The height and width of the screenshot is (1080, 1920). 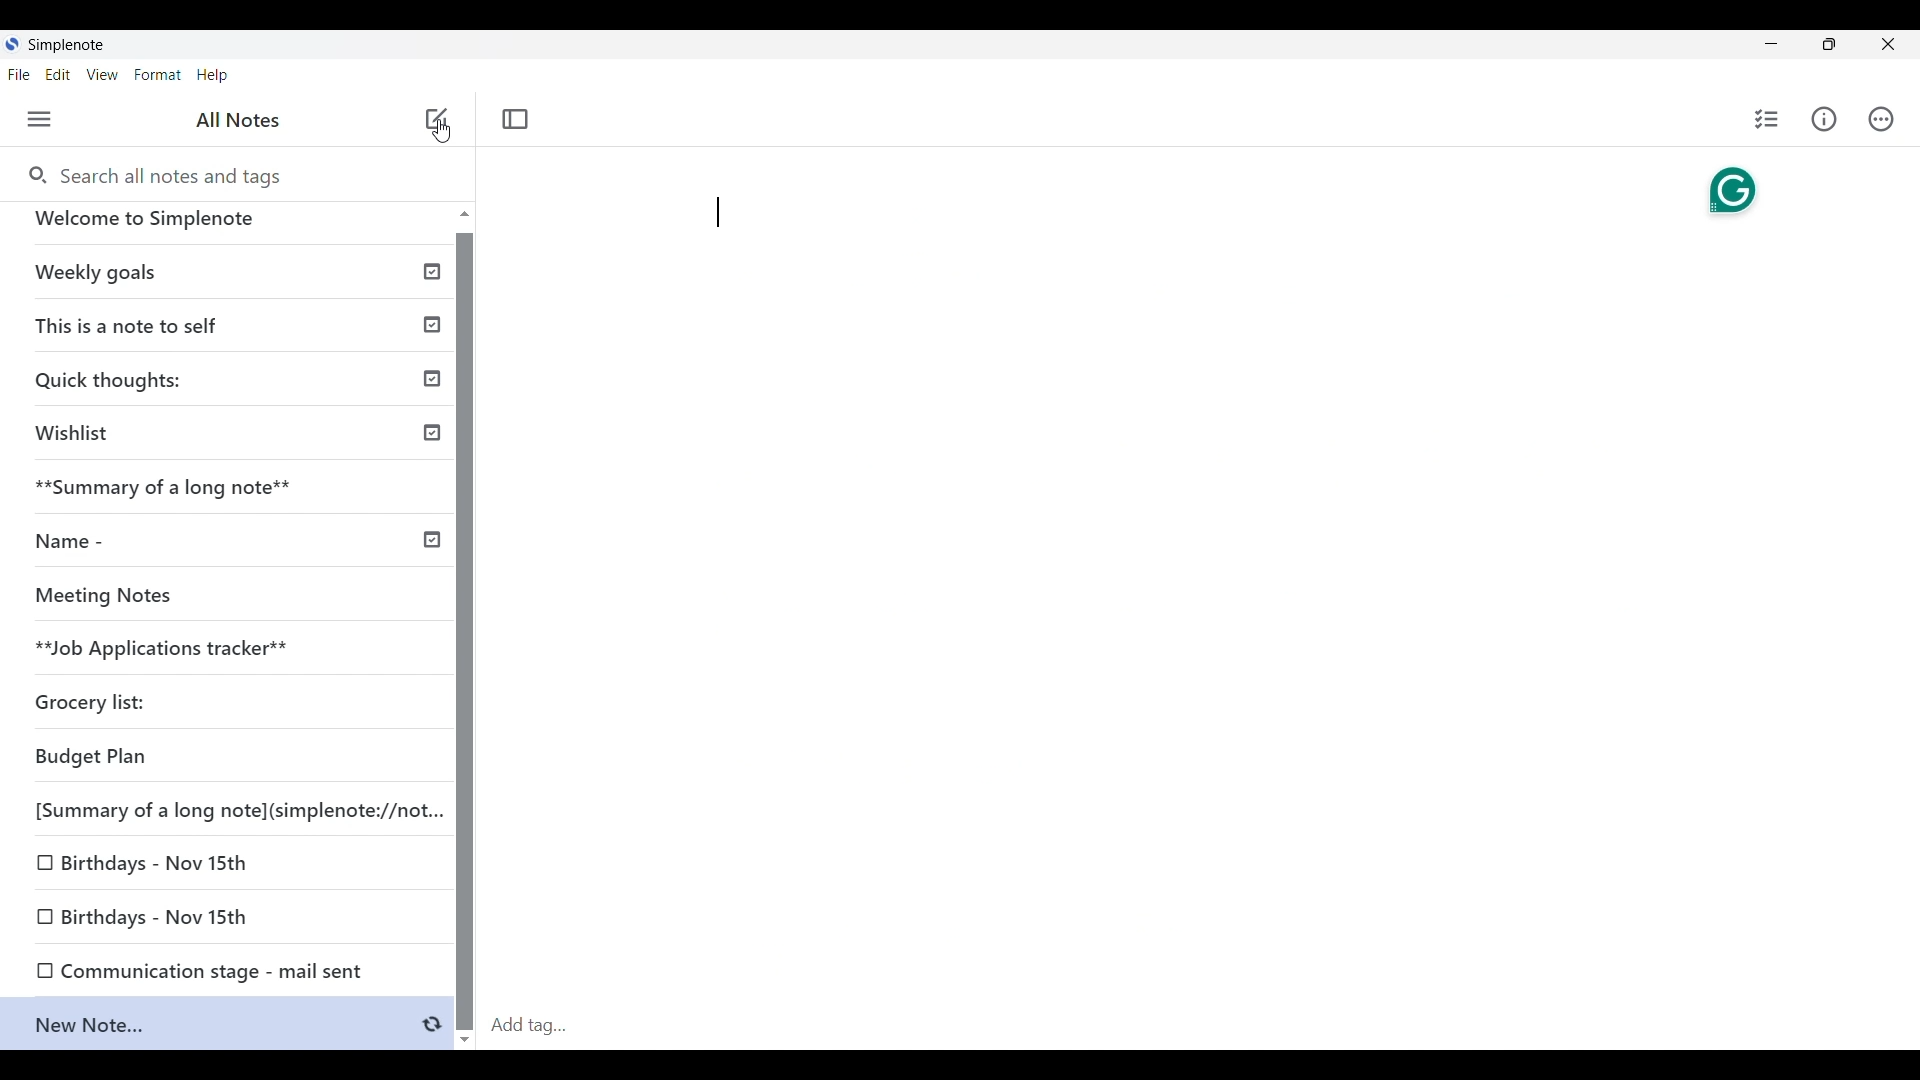 I want to click on Vertical slide bar for left panel, so click(x=464, y=632).